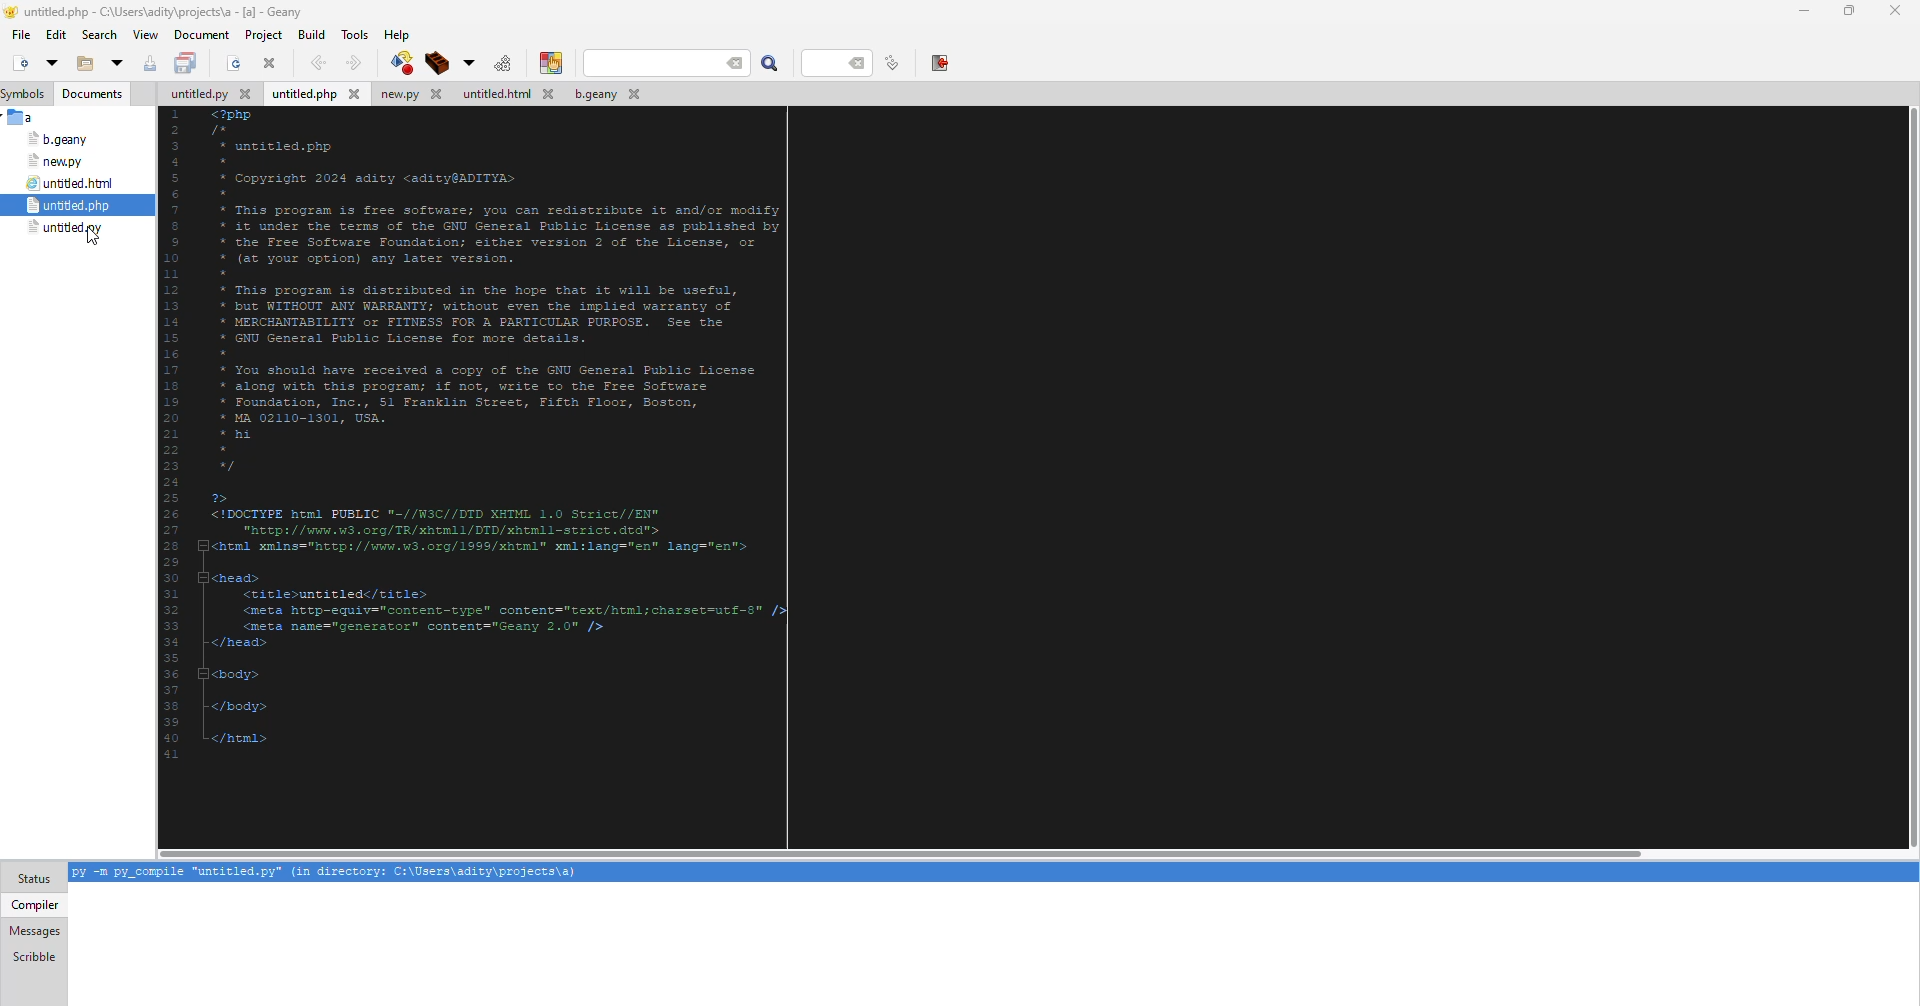  Describe the element at coordinates (1923, 478) in the screenshot. I see `scroll bar` at that location.